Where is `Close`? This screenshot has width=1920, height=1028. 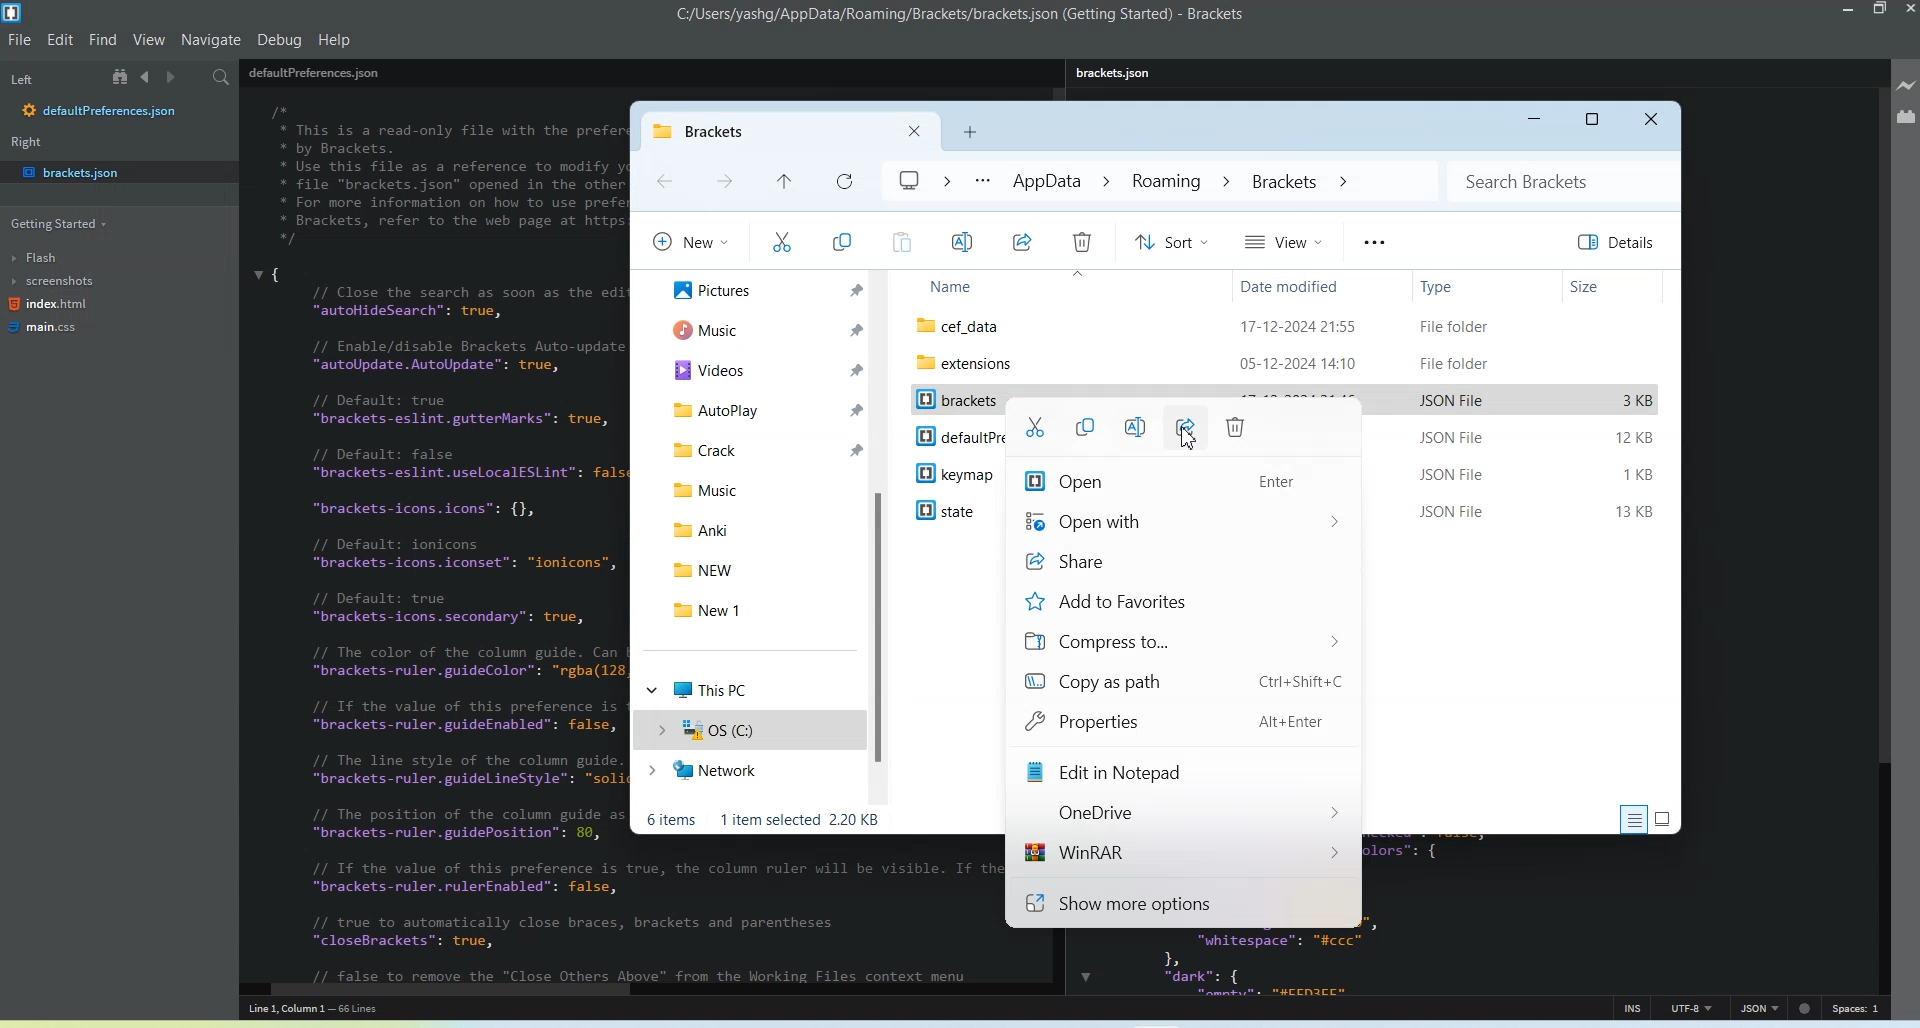 Close is located at coordinates (1653, 121).